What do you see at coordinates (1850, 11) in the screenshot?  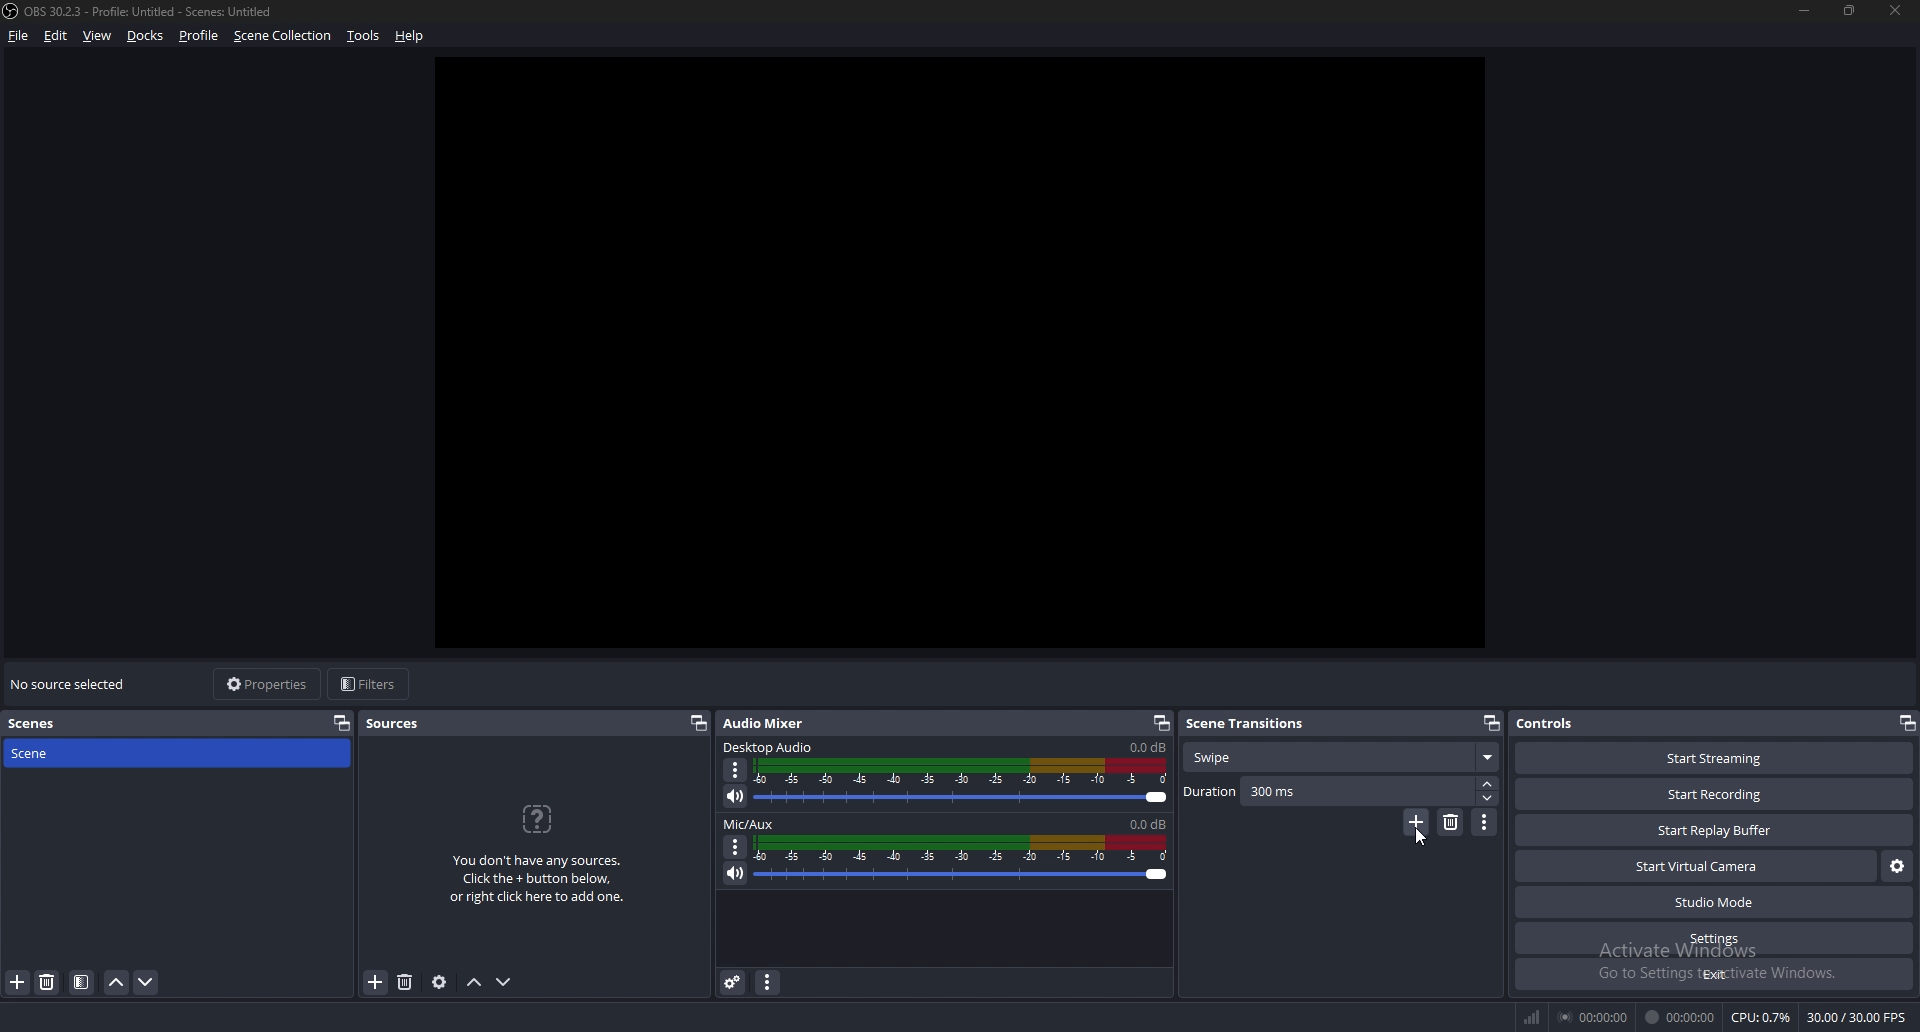 I see `resize` at bounding box center [1850, 11].